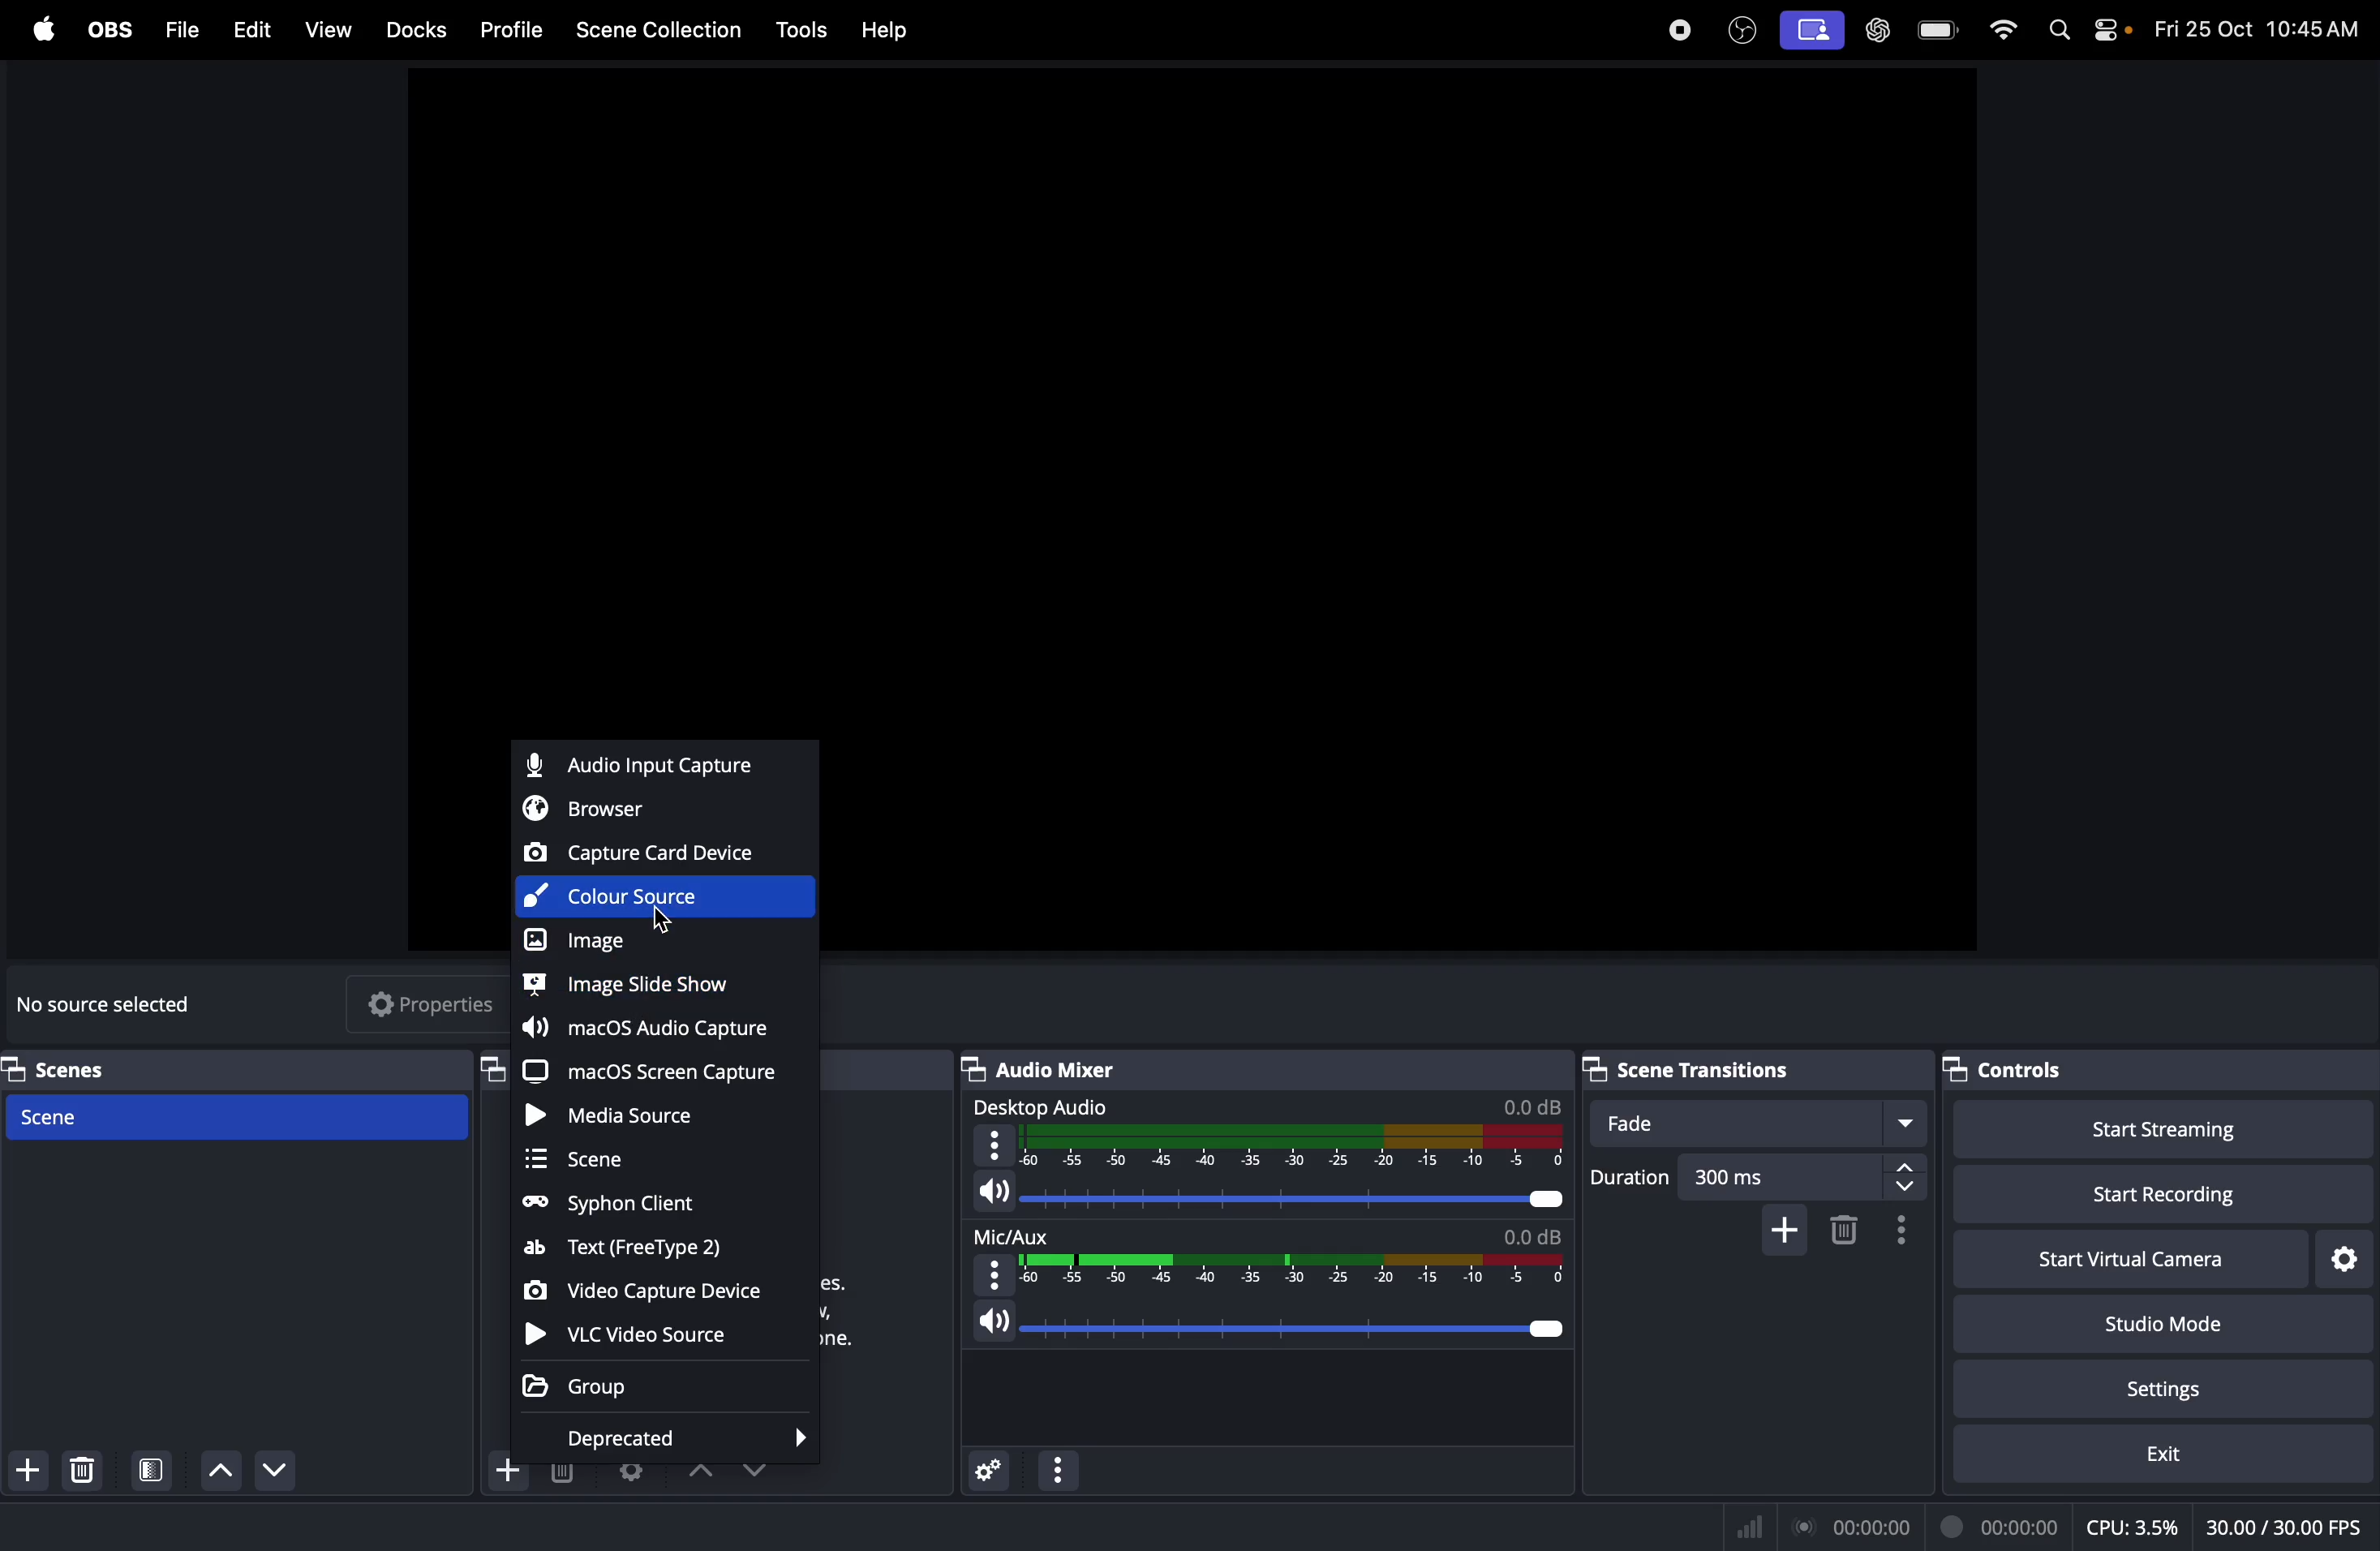  I want to click on move scene down, so click(218, 1470).